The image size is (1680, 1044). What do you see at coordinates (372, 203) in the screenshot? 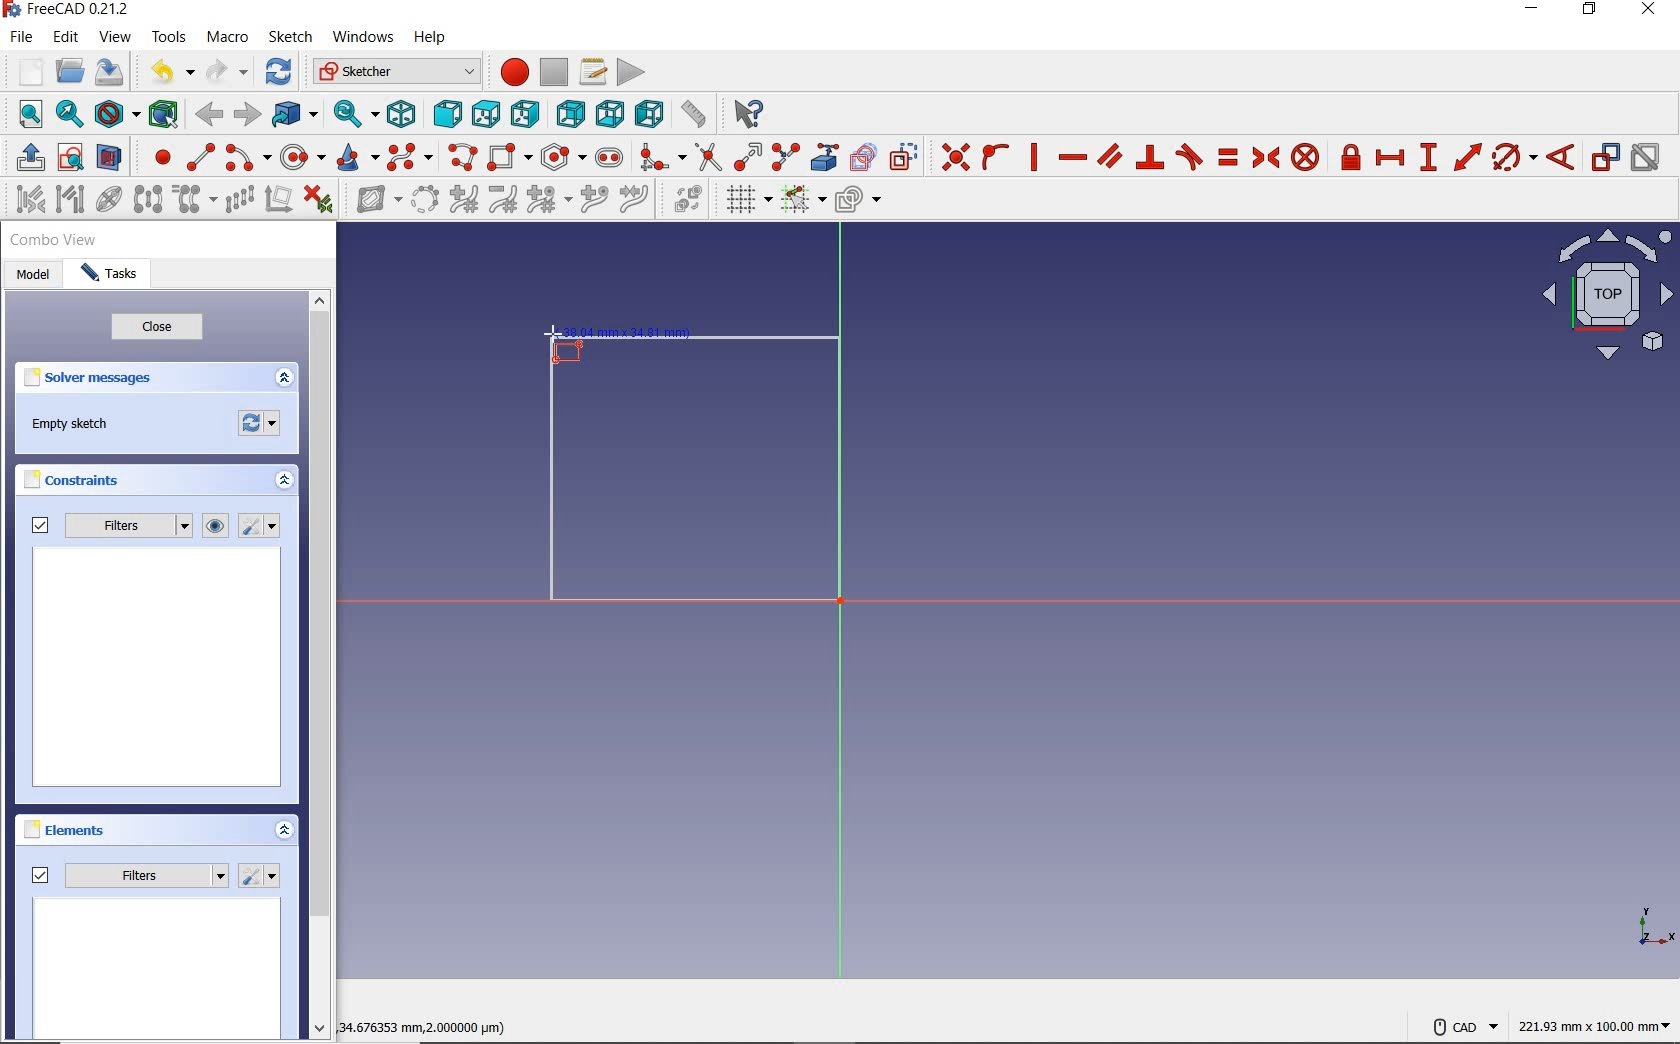
I see `show/hide b-splineinformation layer` at bounding box center [372, 203].